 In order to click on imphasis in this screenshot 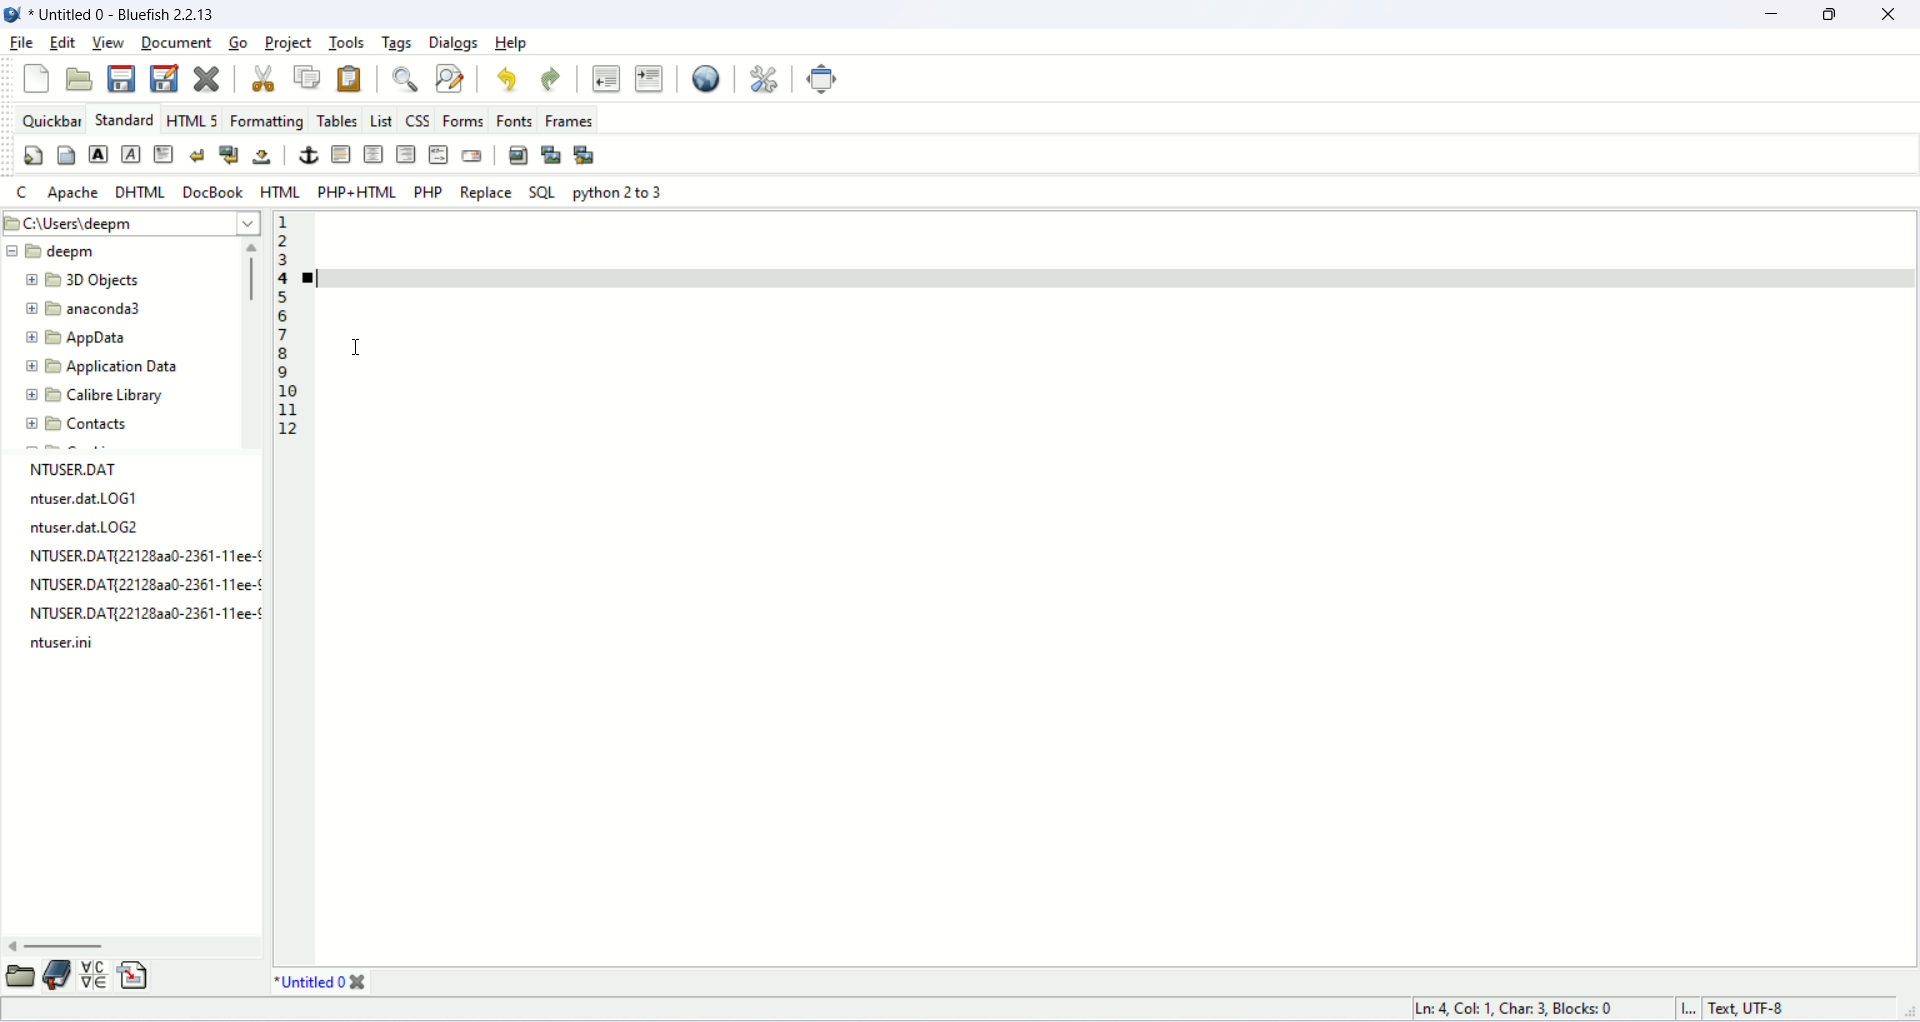, I will do `click(131, 153)`.